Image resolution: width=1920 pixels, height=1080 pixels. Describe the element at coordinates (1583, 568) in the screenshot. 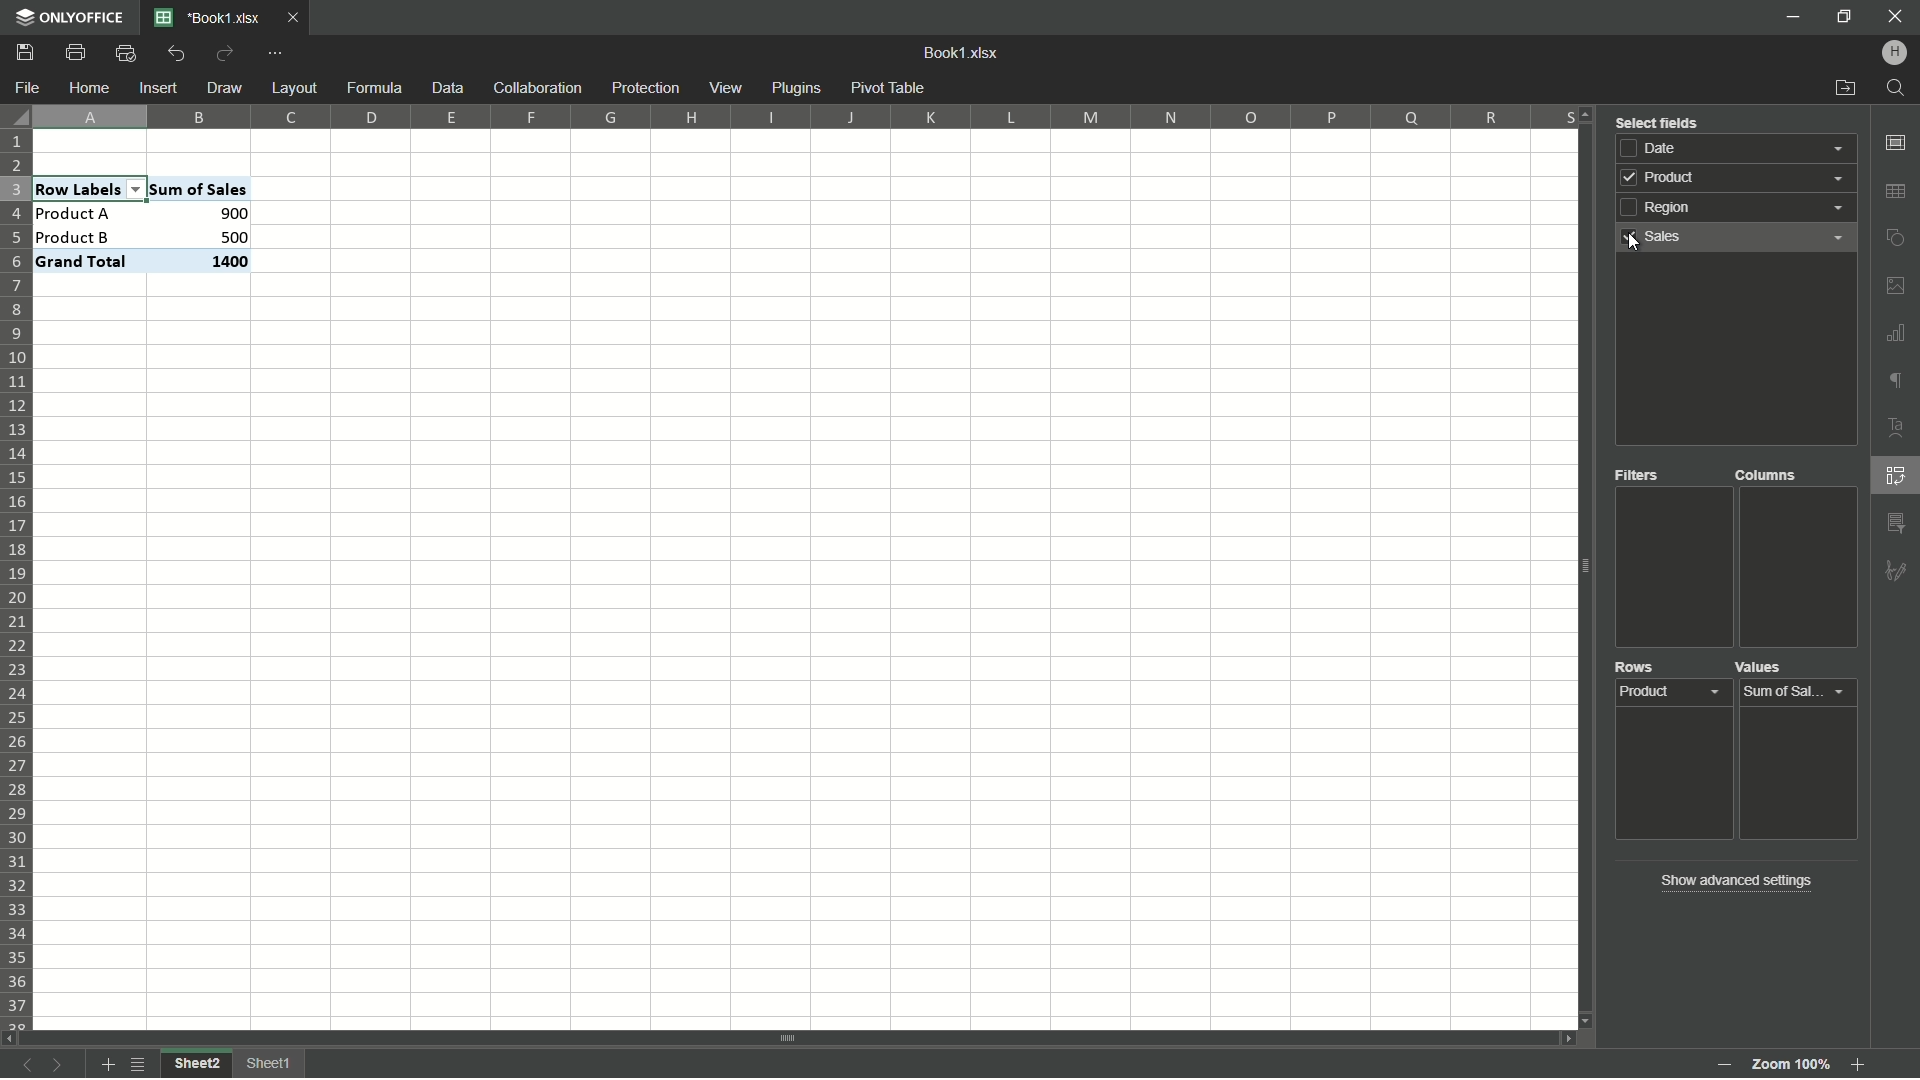

I see `scroll bar` at that location.